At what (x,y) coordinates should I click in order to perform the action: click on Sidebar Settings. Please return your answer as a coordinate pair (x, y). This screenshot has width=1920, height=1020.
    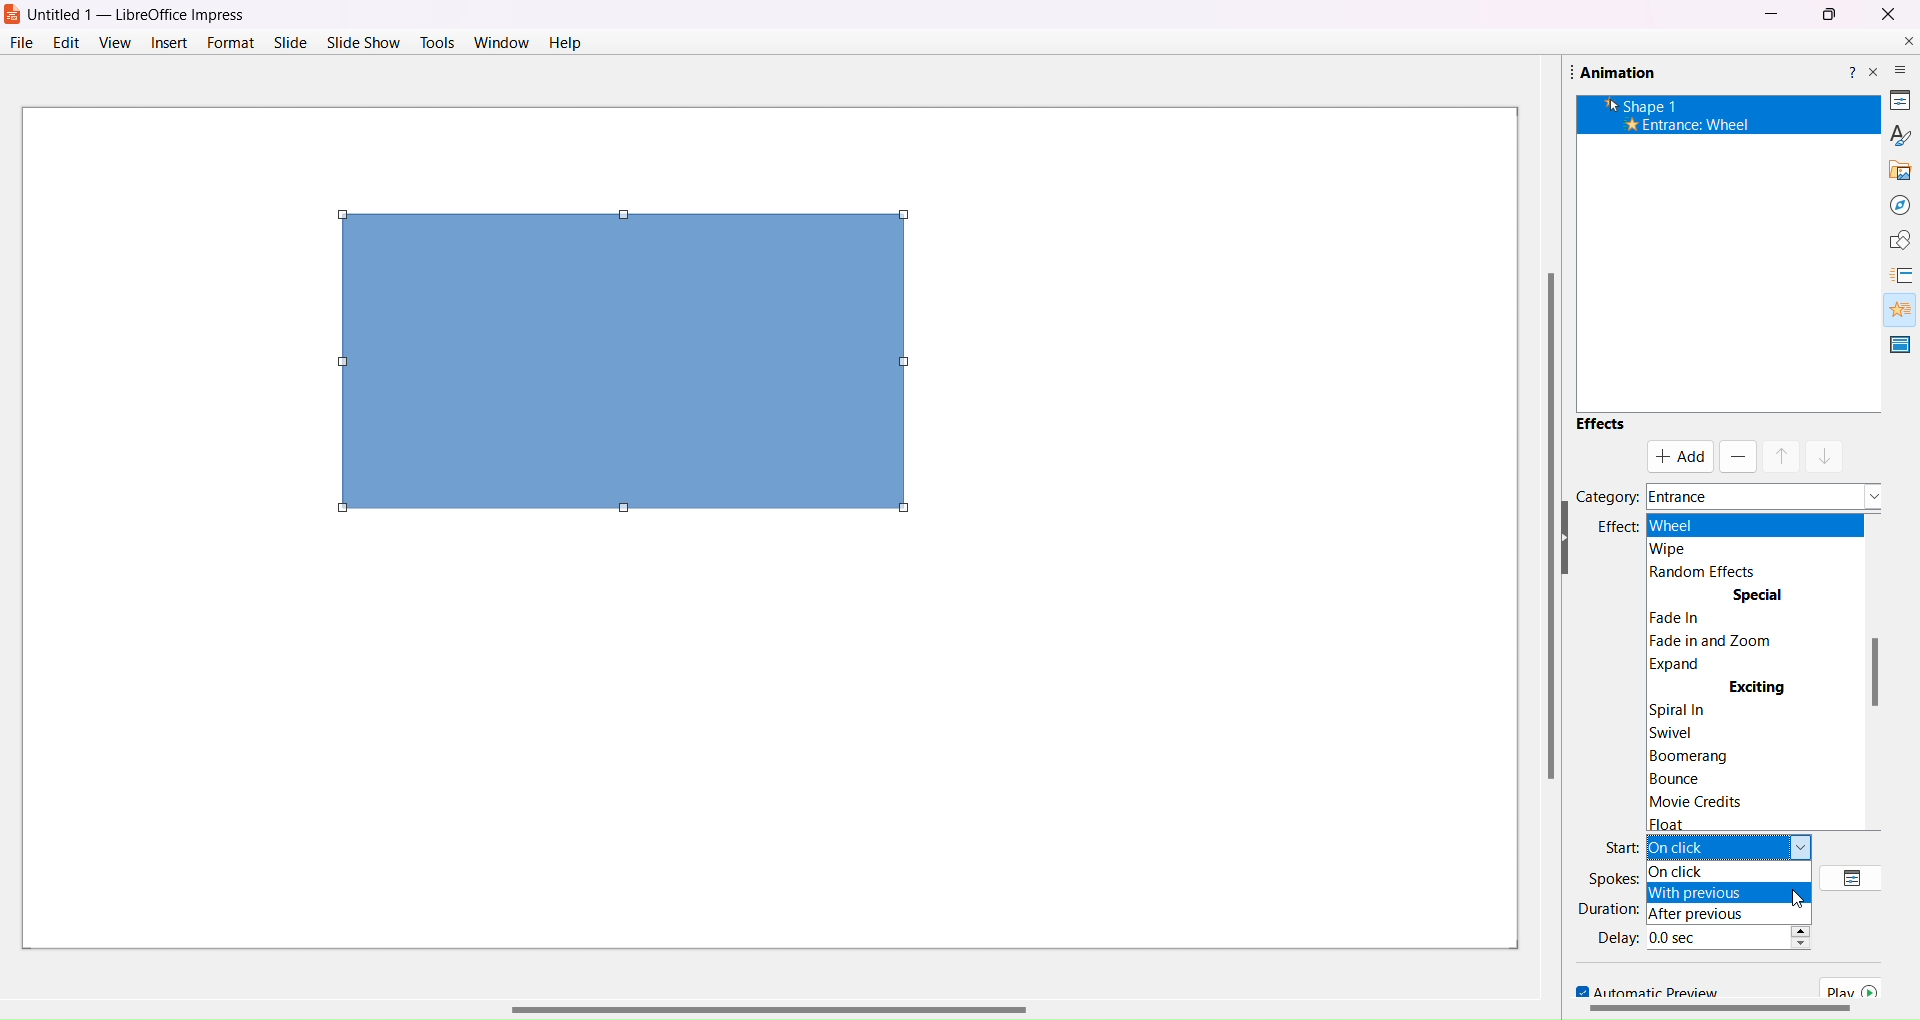
    Looking at the image, I should click on (1889, 62).